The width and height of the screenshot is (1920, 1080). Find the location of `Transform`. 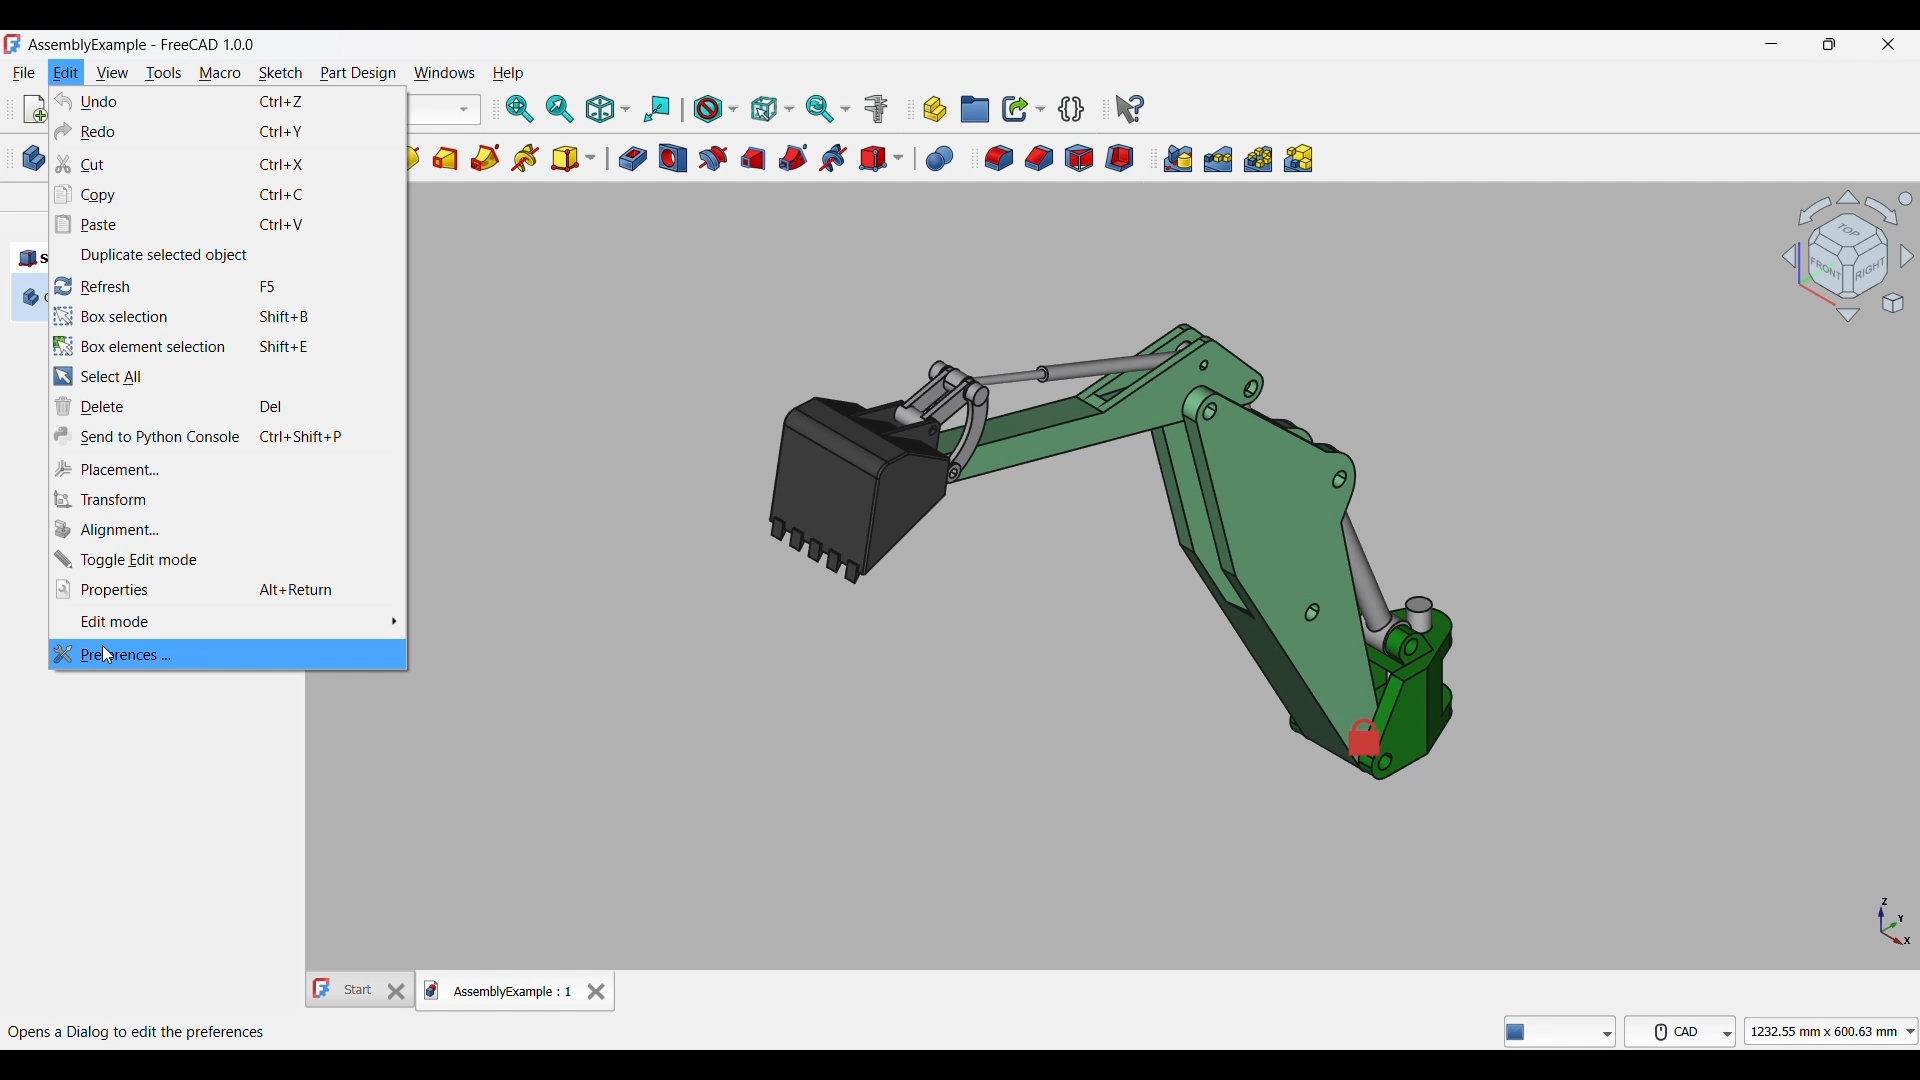

Transform is located at coordinates (227, 500).